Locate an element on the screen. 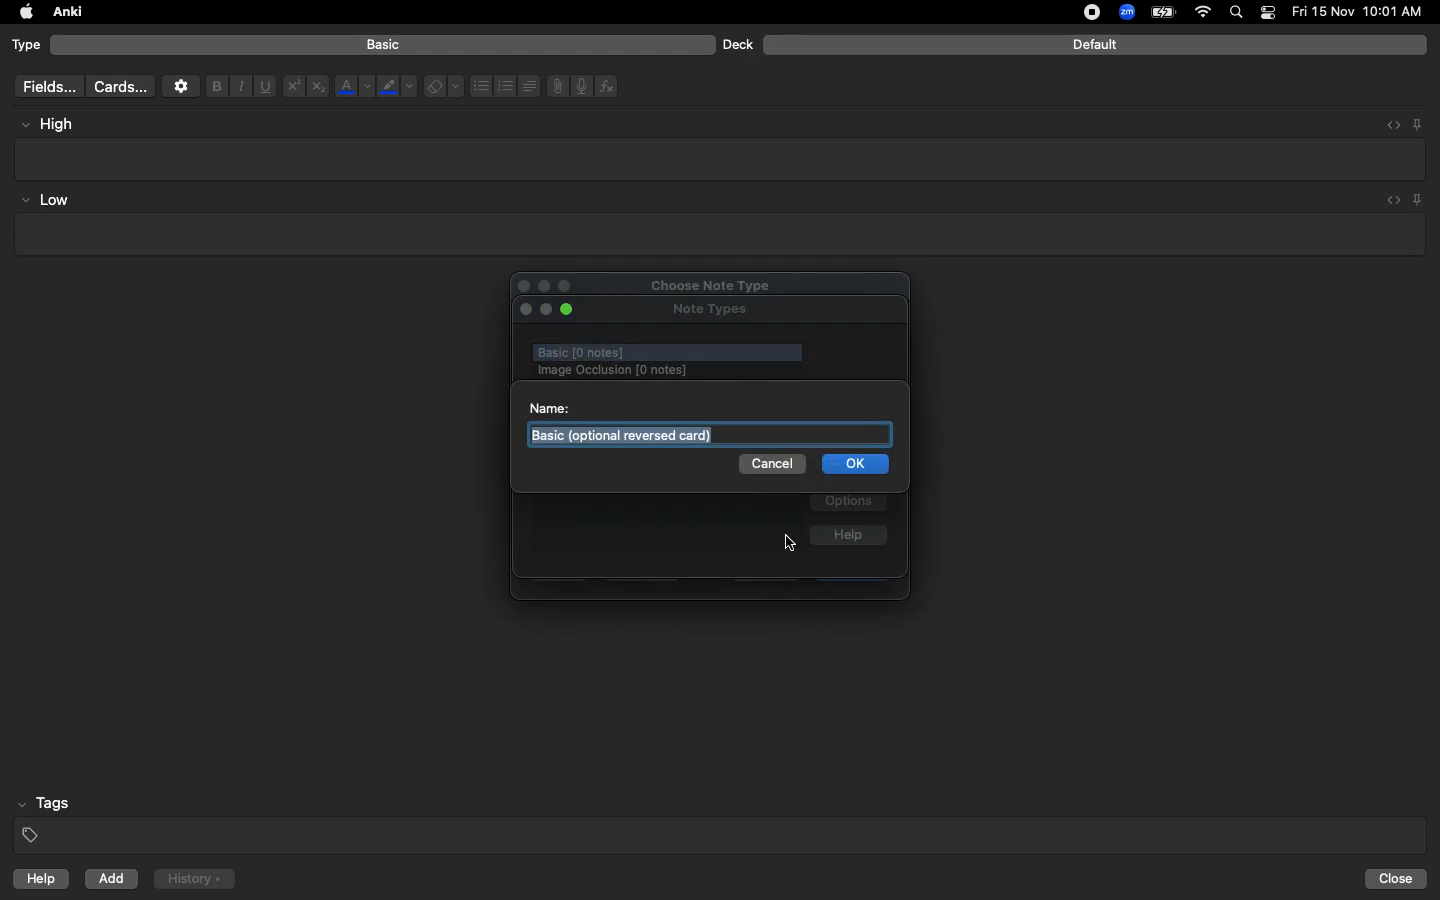  Deck is located at coordinates (737, 44).